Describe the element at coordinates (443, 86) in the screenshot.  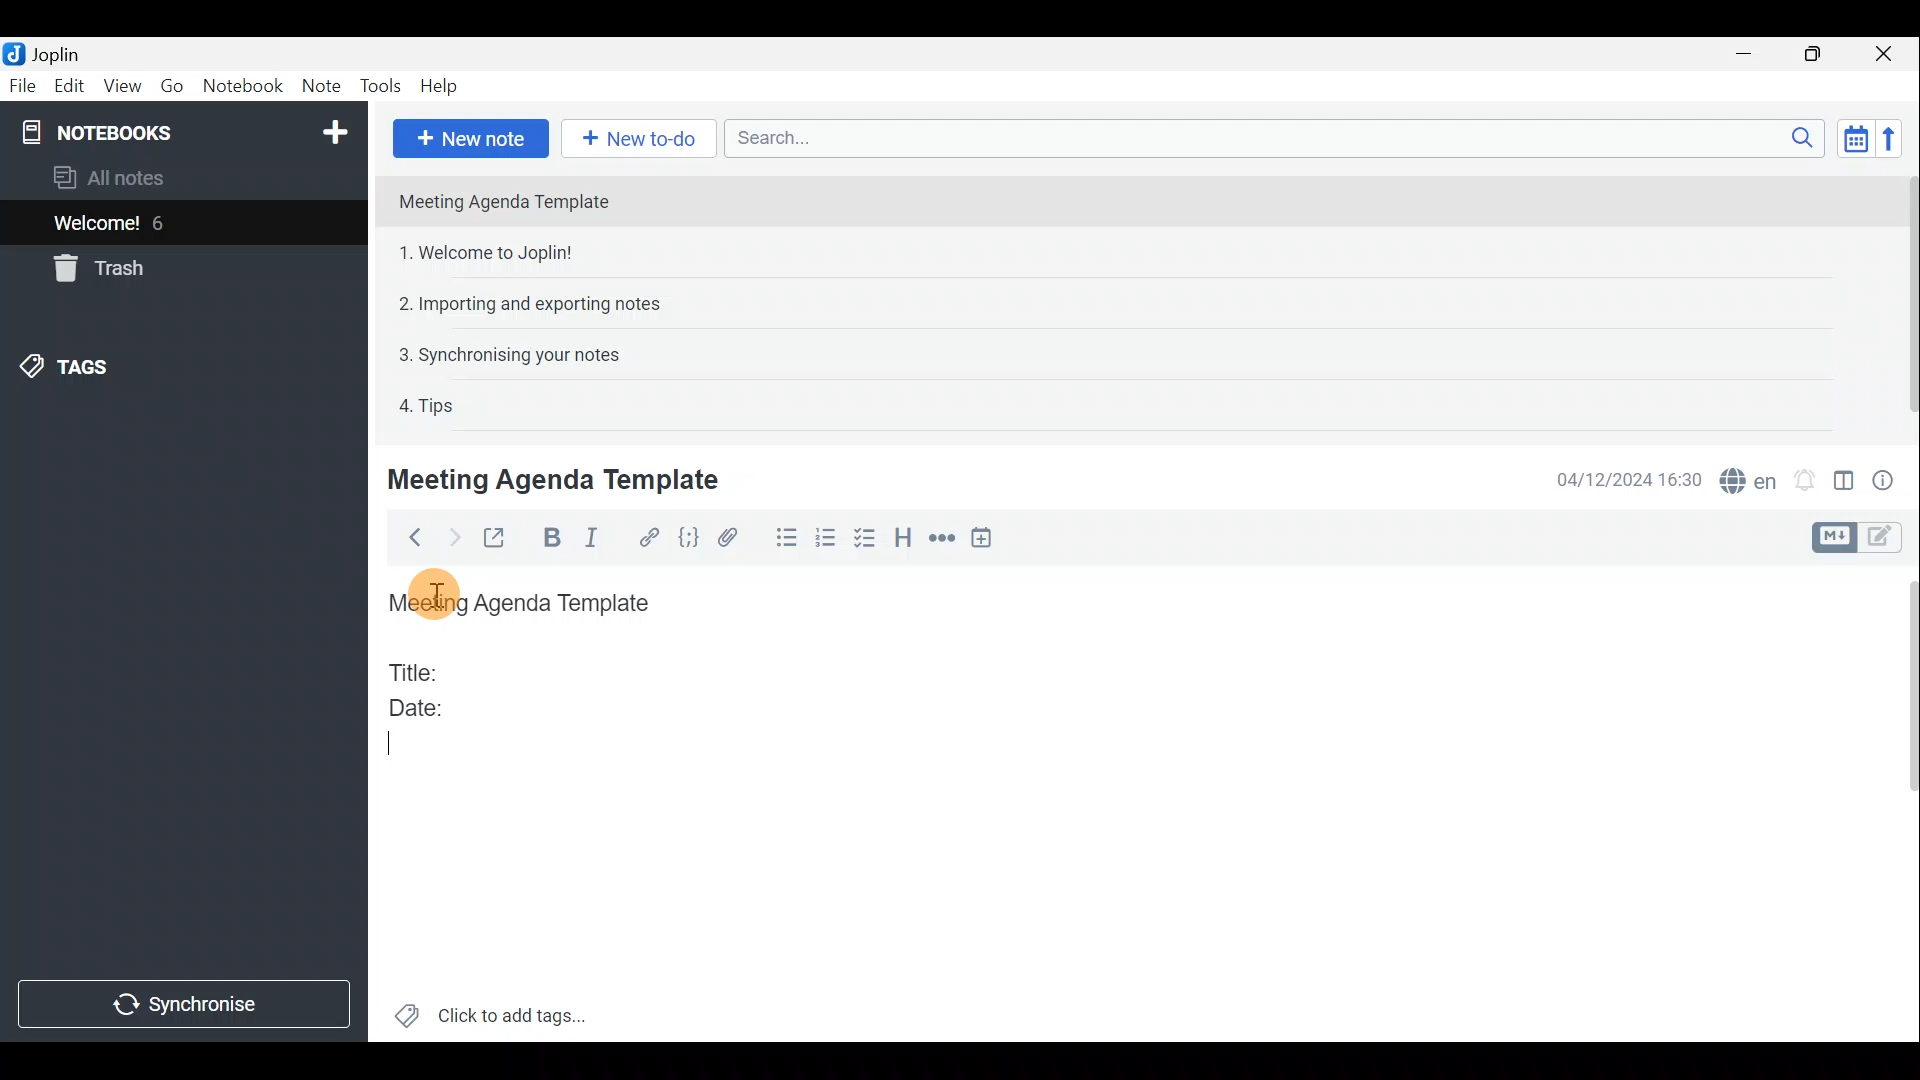
I see `Help` at that location.